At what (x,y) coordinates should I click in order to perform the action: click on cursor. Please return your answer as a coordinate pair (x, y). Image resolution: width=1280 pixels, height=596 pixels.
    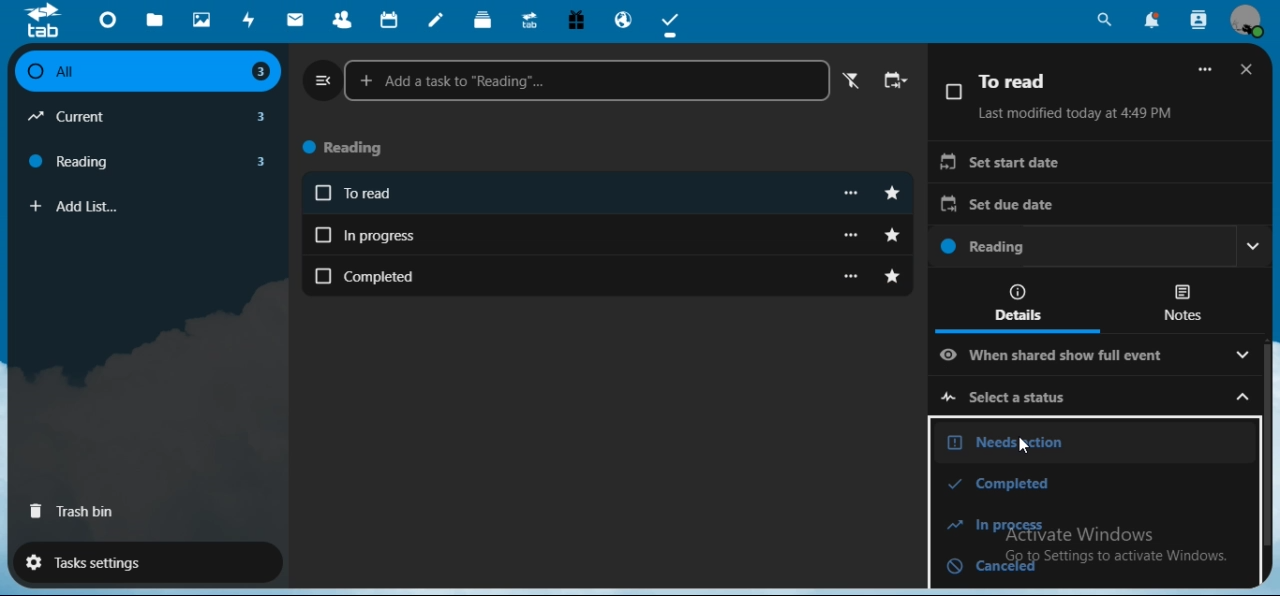
    Looking at the image, I should click on (1022, 446).